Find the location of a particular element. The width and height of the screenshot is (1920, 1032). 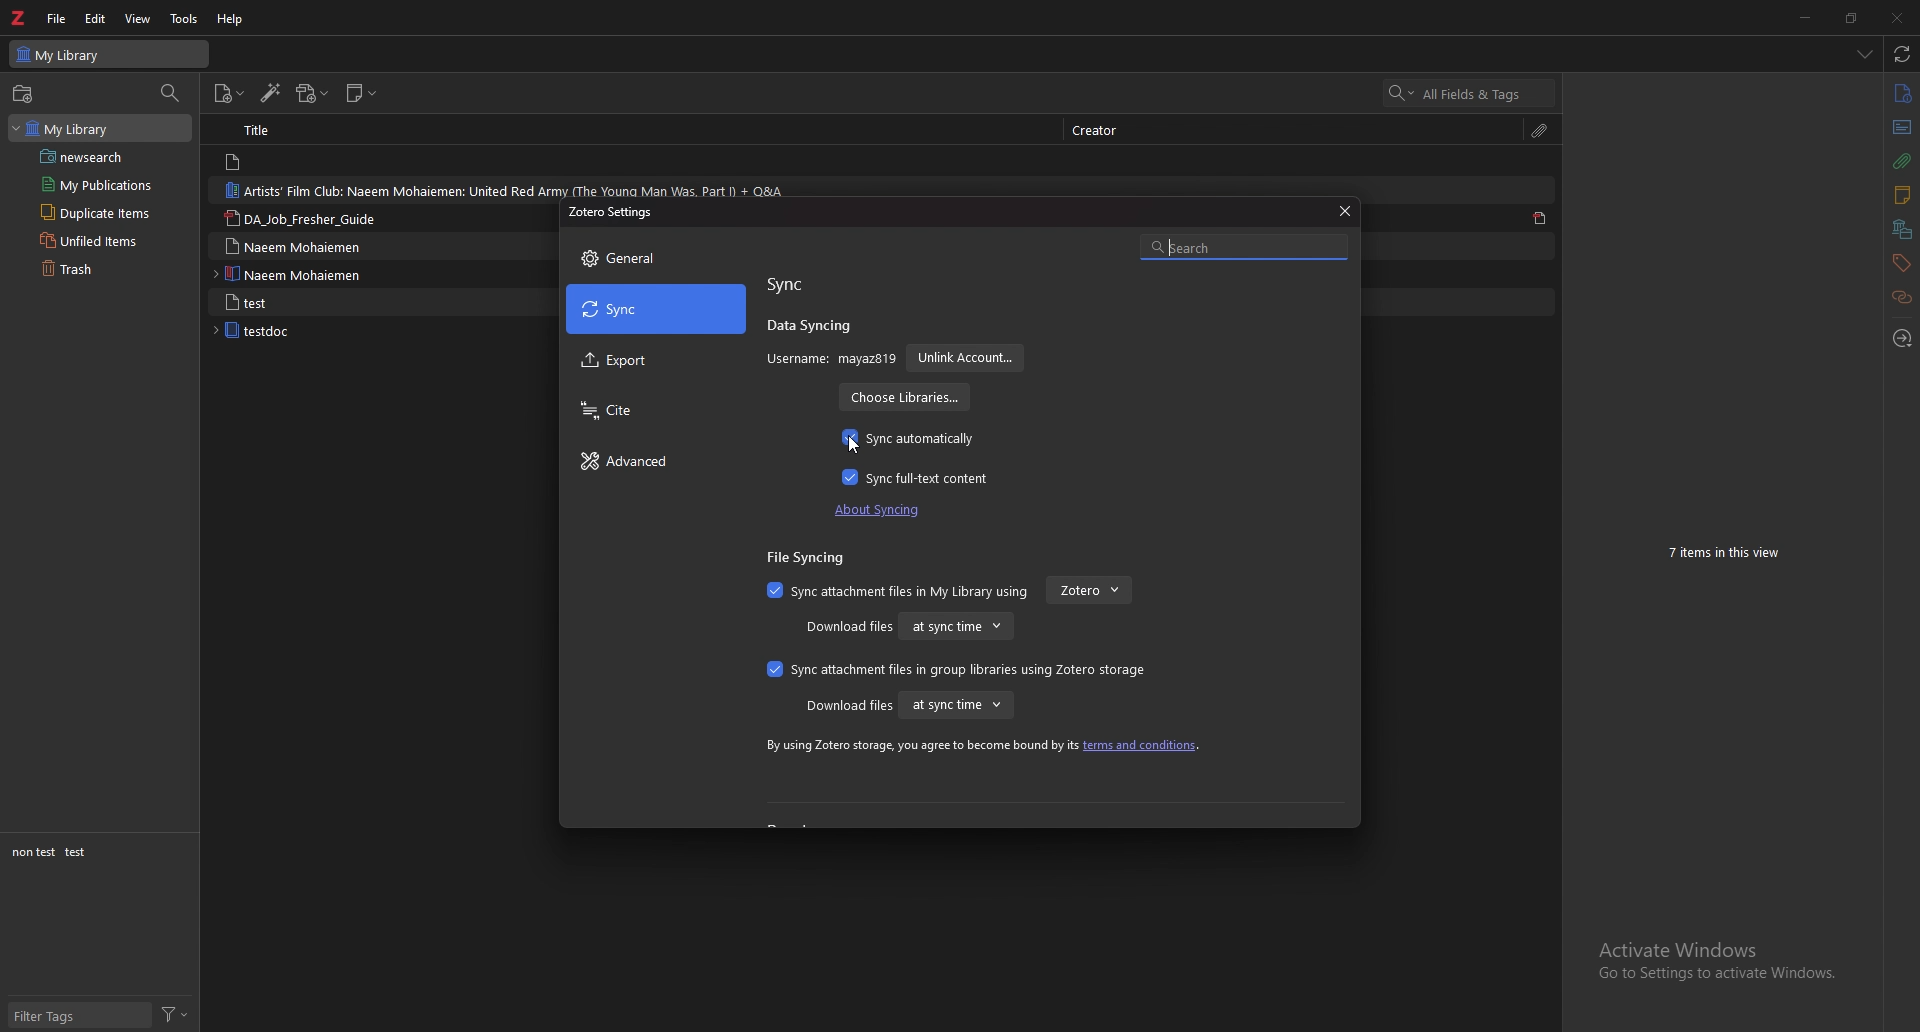

choose libraries... is located at coordinates (902, 398).